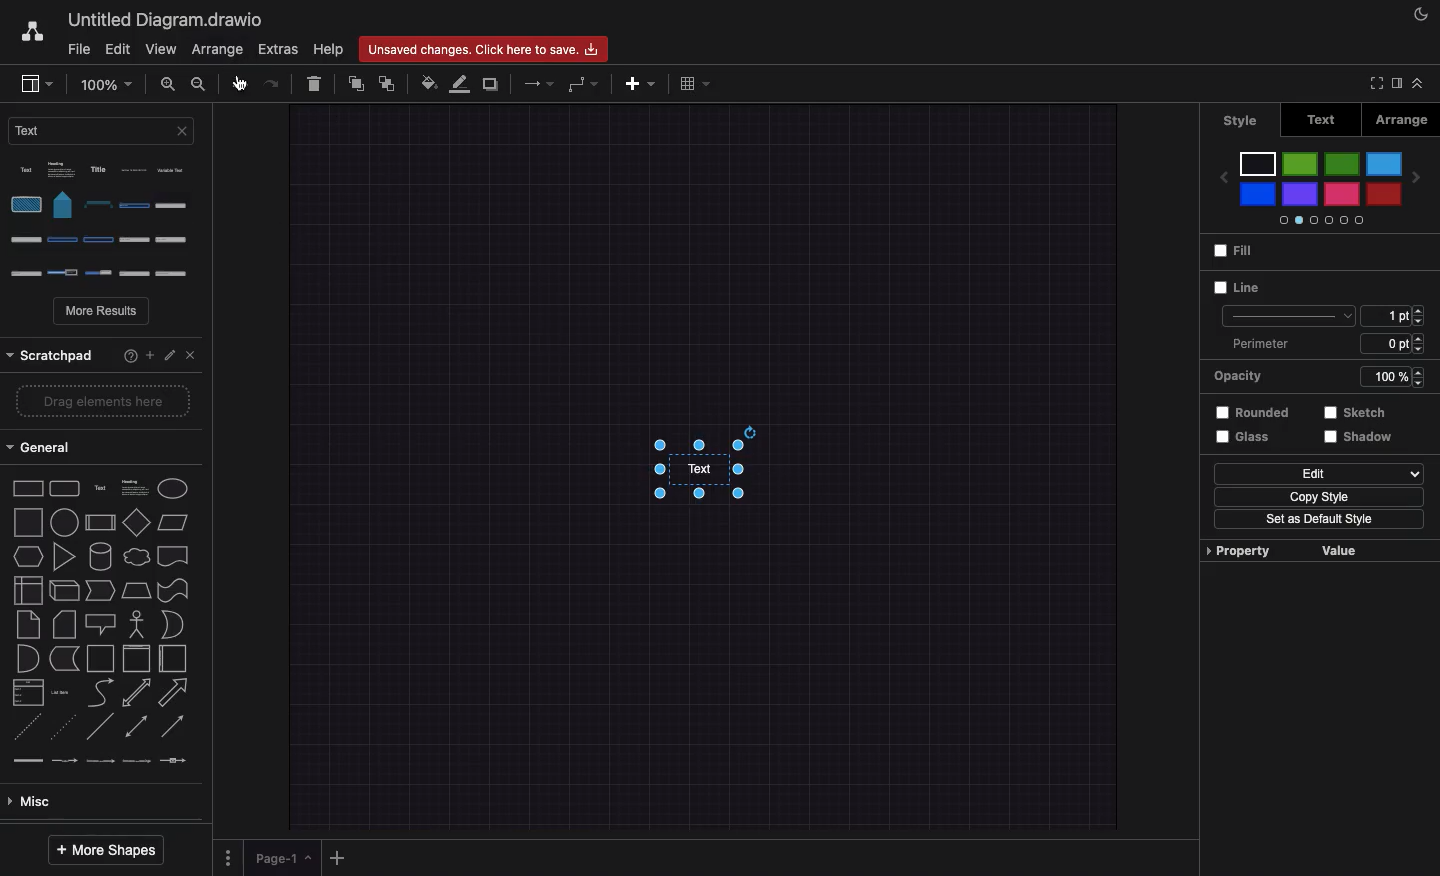 The image size is (1440, 876). What do you see at coordinates (31, 31) in the screenshot?
I see `Draw.io` at bounding box center [31, 31].